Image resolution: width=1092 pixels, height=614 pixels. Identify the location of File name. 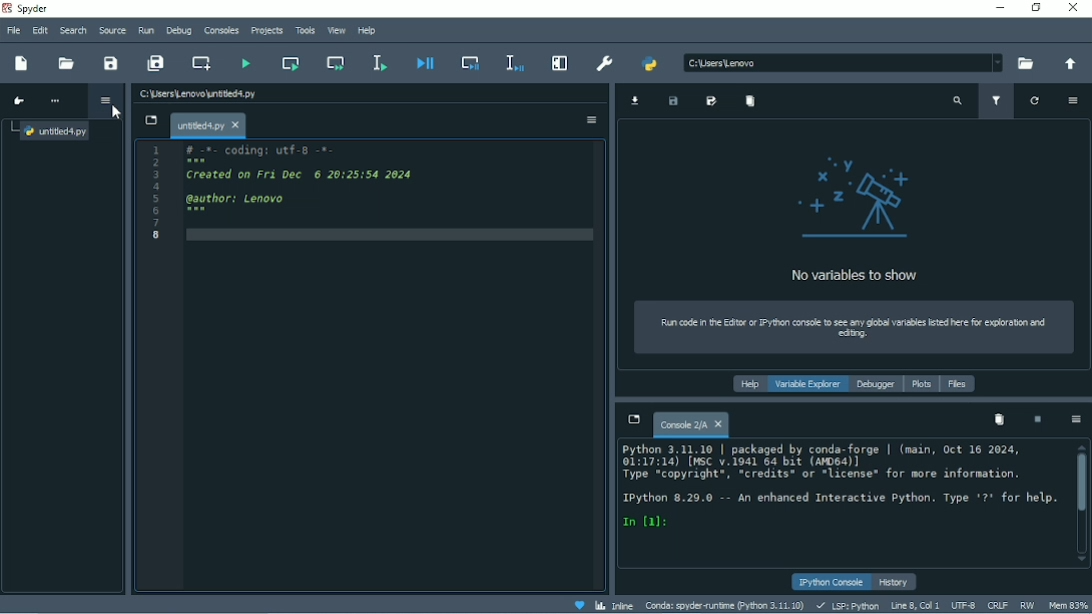
(54, 132).